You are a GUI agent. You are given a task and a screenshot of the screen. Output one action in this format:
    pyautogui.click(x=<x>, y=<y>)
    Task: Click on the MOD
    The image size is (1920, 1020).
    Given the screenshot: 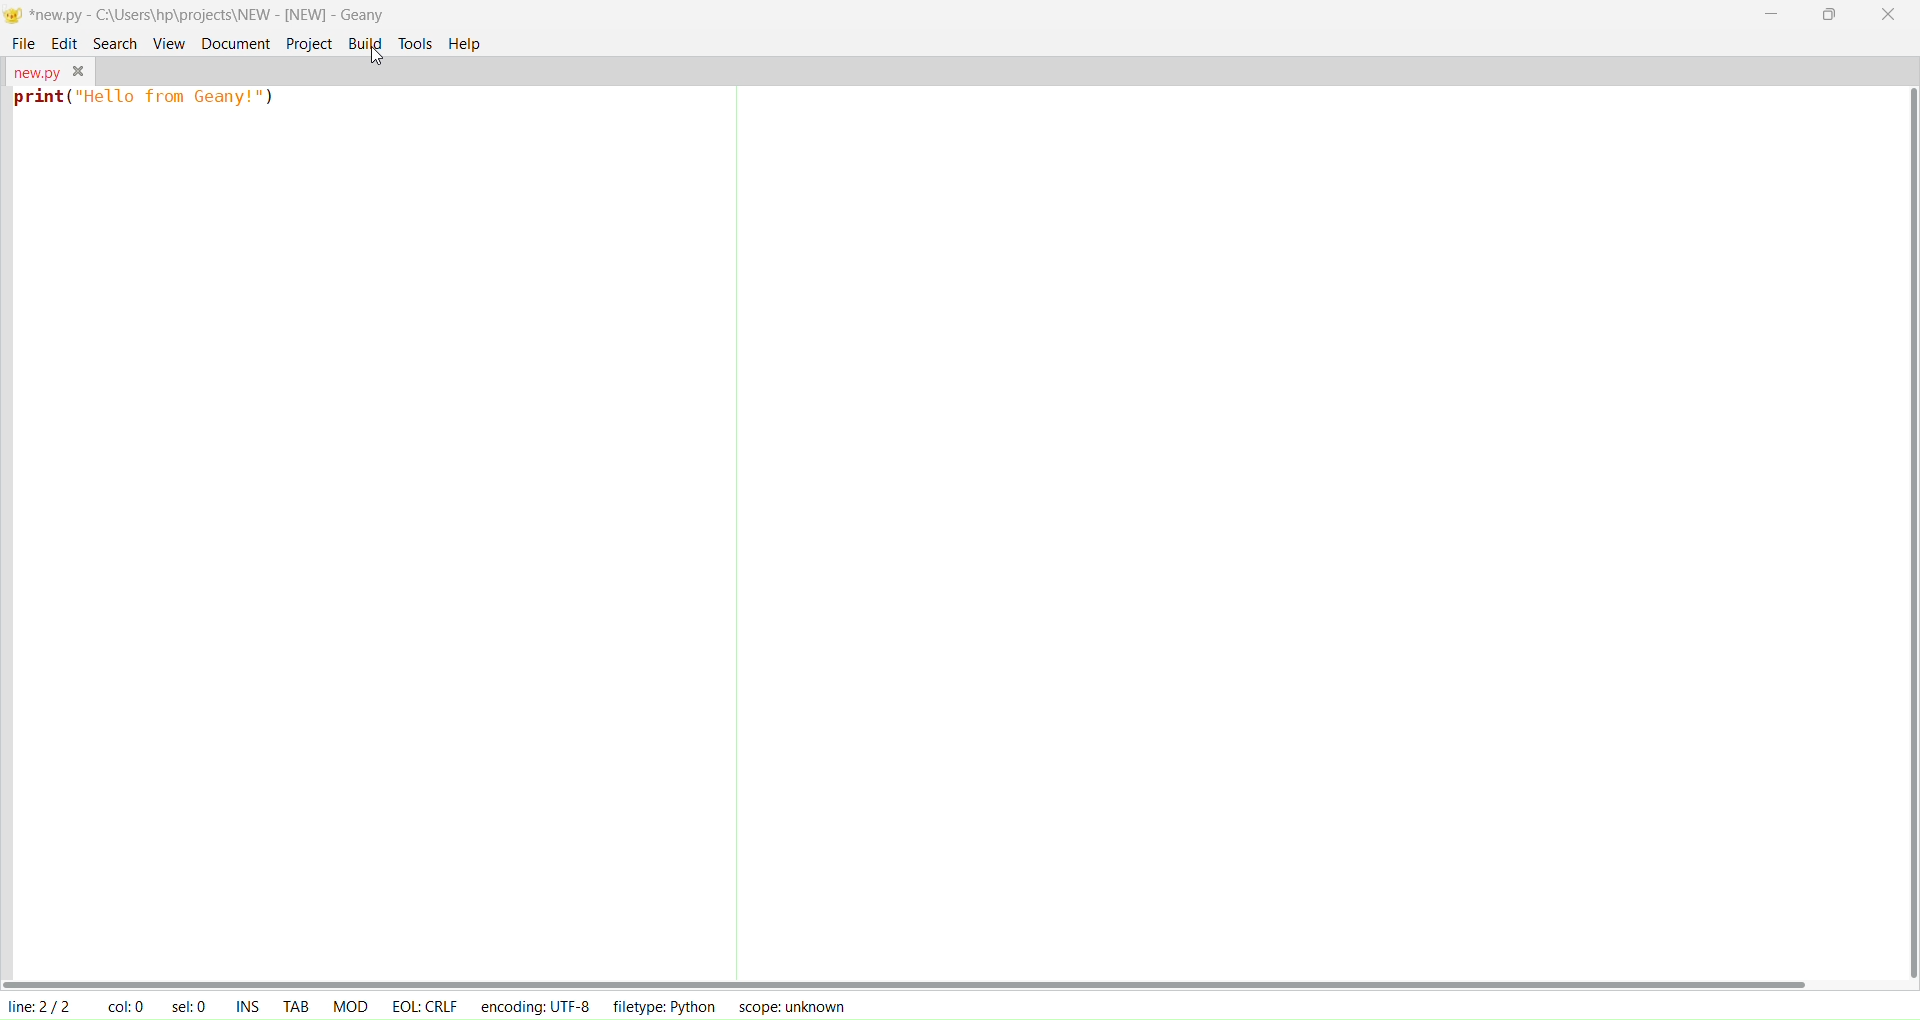 What is the action you would take?
    pyautogui.click(x=351, y=1006)
    